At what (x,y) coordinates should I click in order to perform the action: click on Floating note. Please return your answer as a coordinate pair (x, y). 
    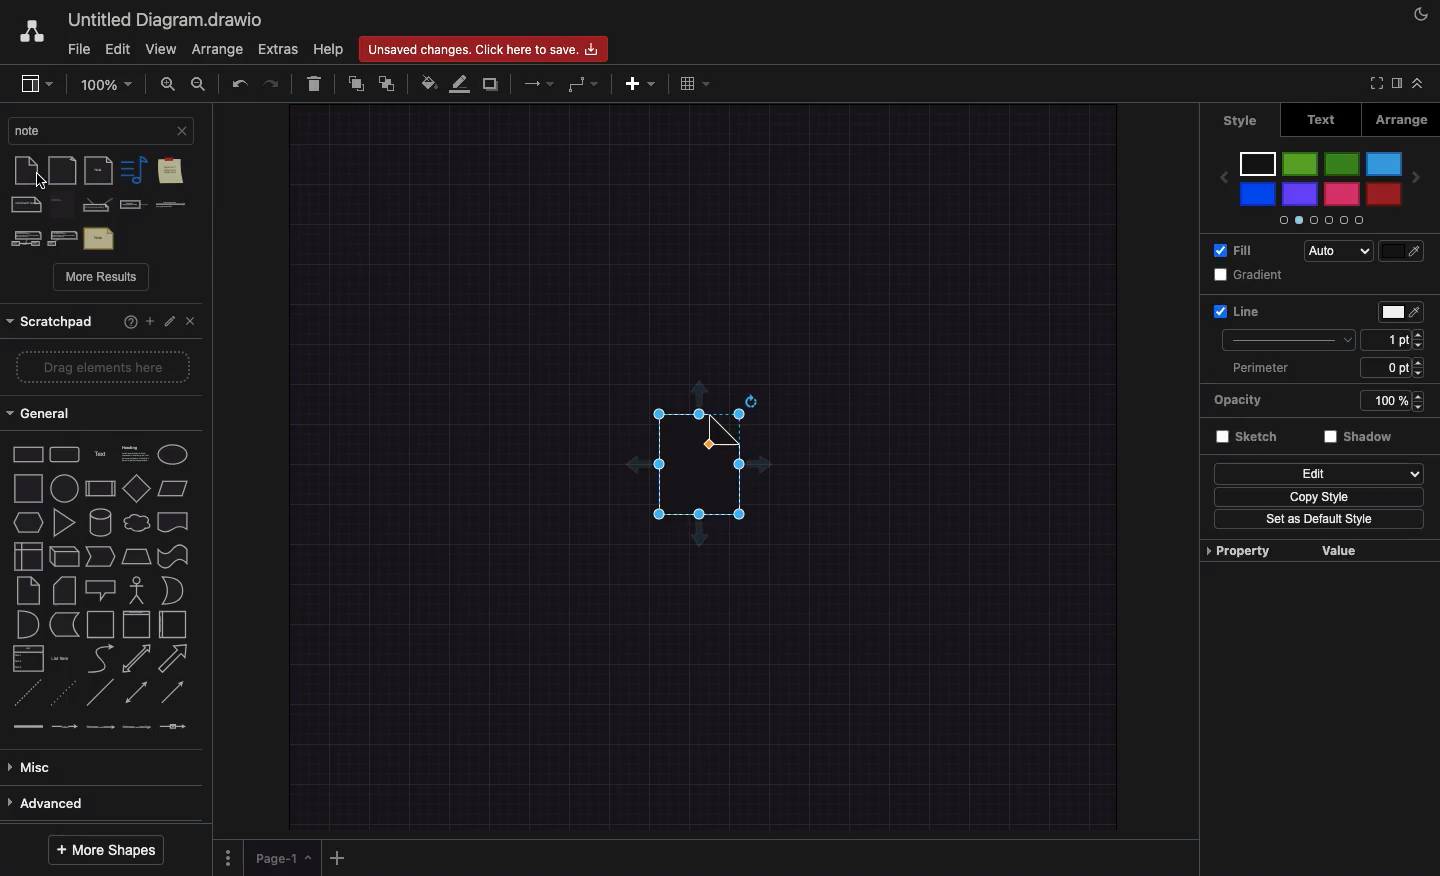
    Looking at the image, I should click on (691, 479).